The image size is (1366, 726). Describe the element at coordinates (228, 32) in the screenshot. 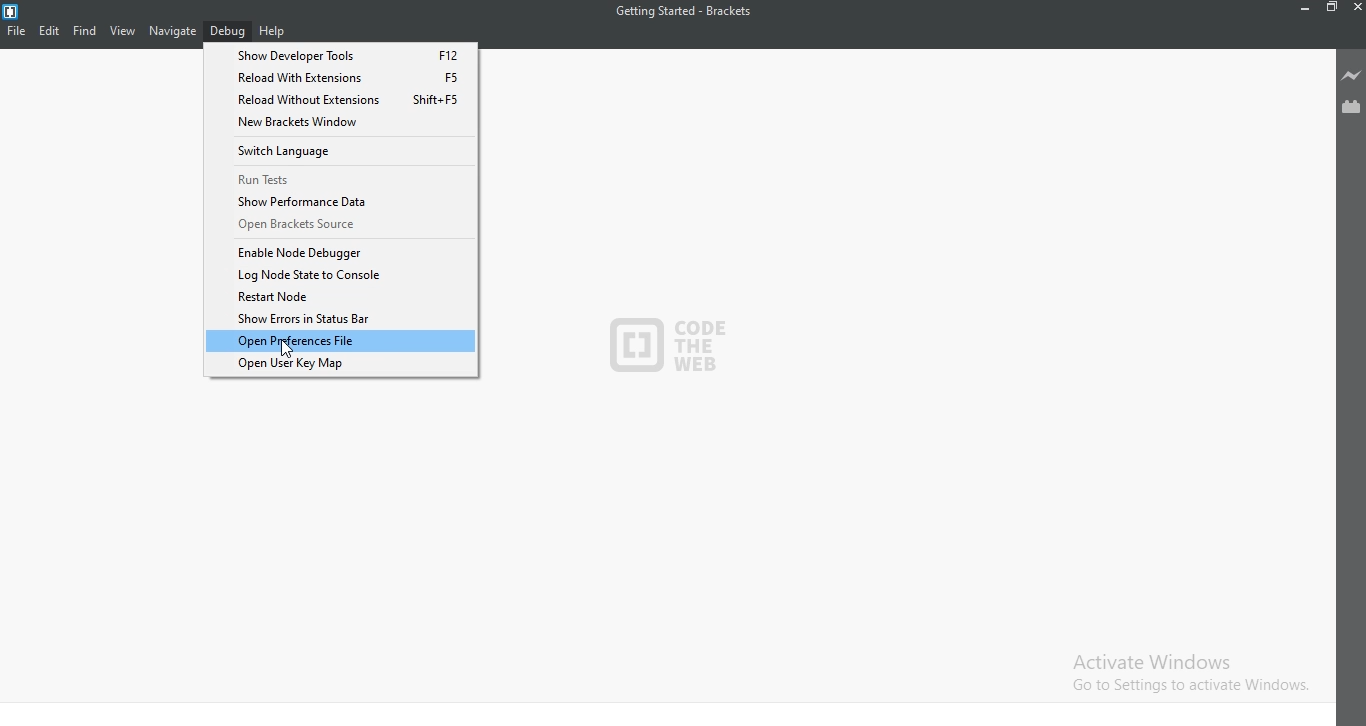

I see `Debug` at that location.